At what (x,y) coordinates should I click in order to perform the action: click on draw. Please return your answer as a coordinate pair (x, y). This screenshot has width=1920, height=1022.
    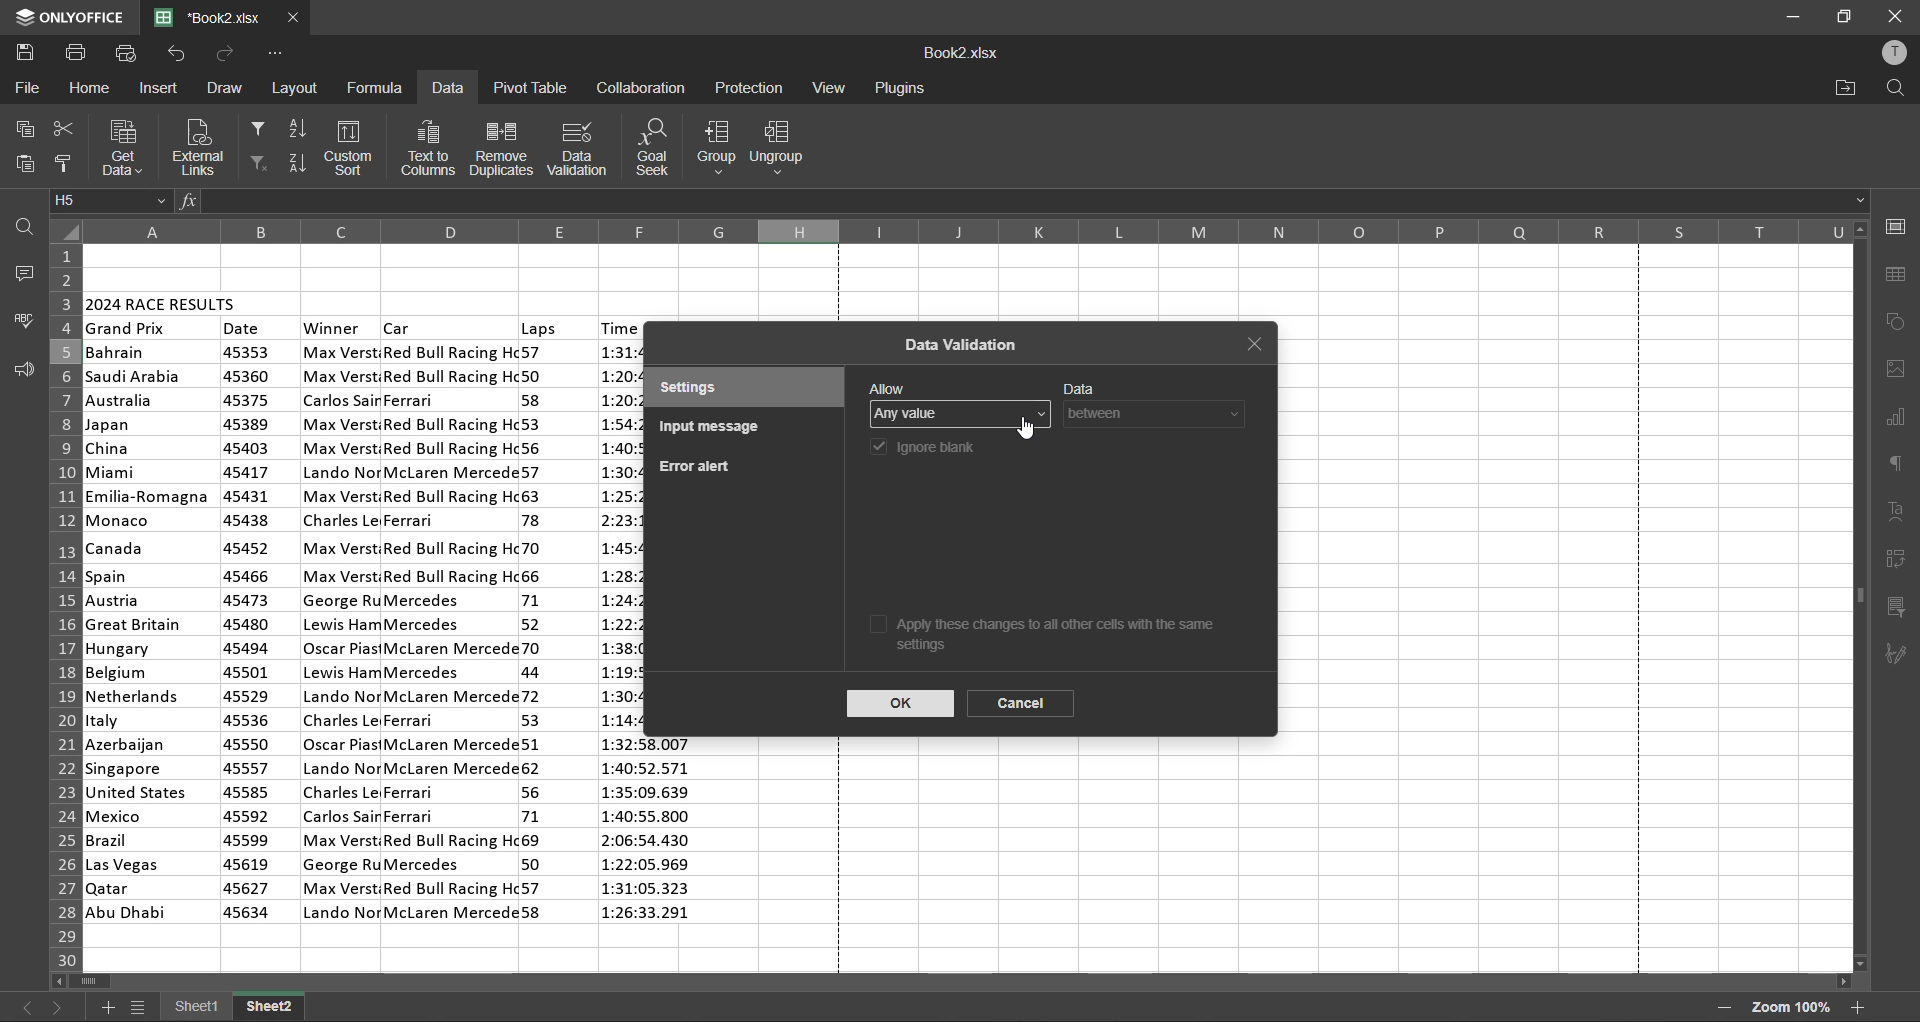
    Looking at the image, I should click on (226, 85).